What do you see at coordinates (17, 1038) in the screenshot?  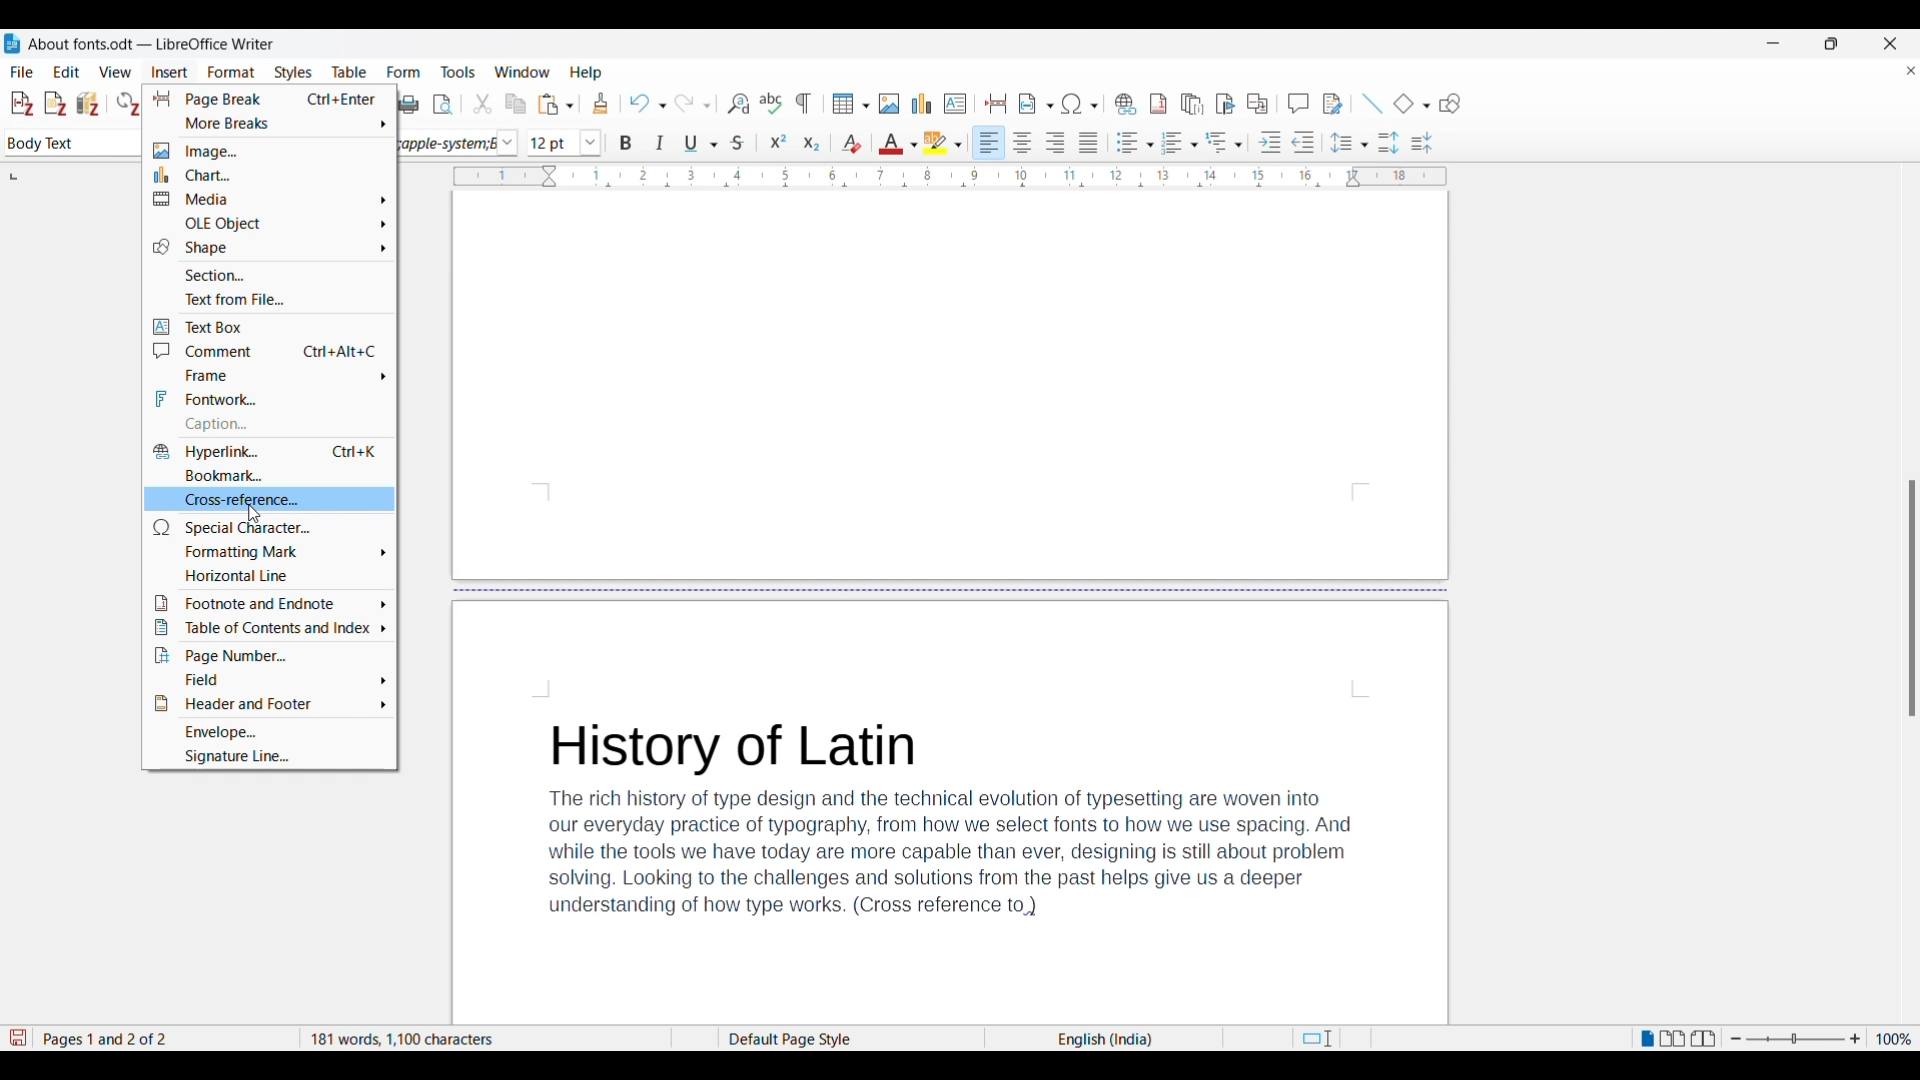 I see `Indicates modifications in the document that require changes` at bounding box center [17, 1038].